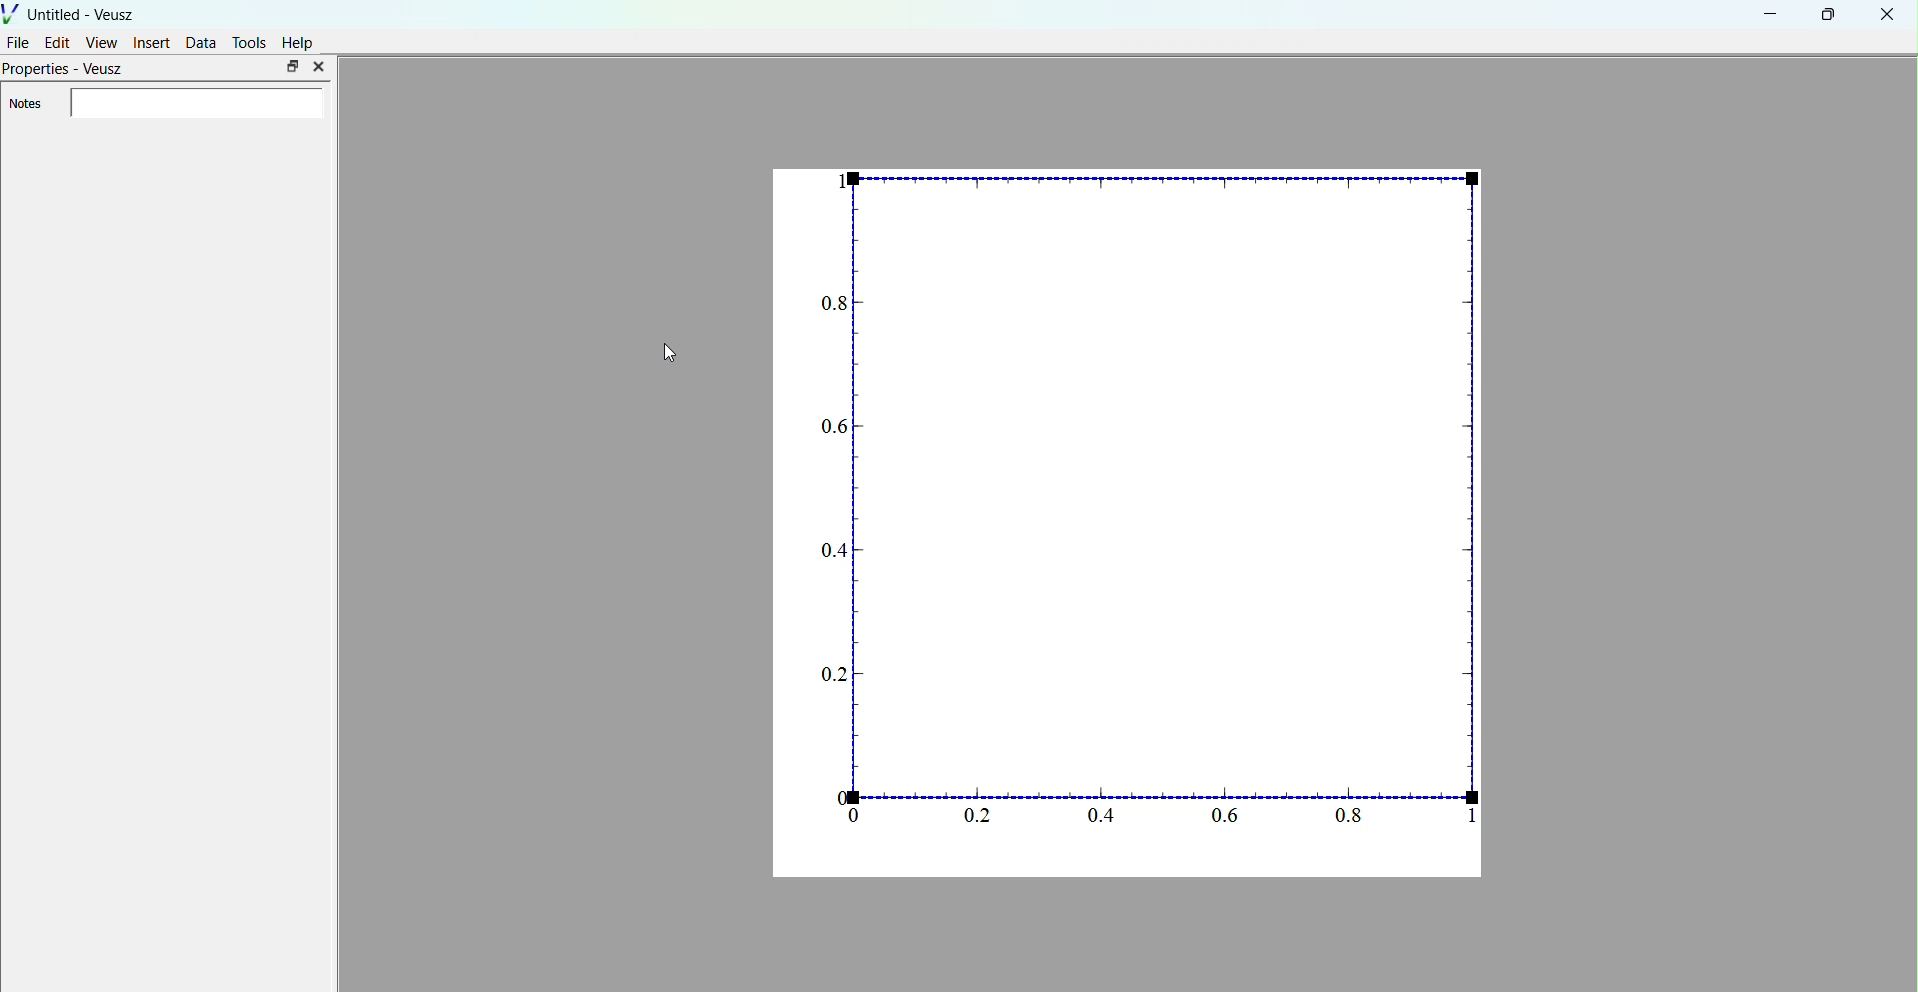 This screenshot has height=992, width=1918. Describe the element at coordinates (1886, 16) in the screenshot. I see `close` at that location.